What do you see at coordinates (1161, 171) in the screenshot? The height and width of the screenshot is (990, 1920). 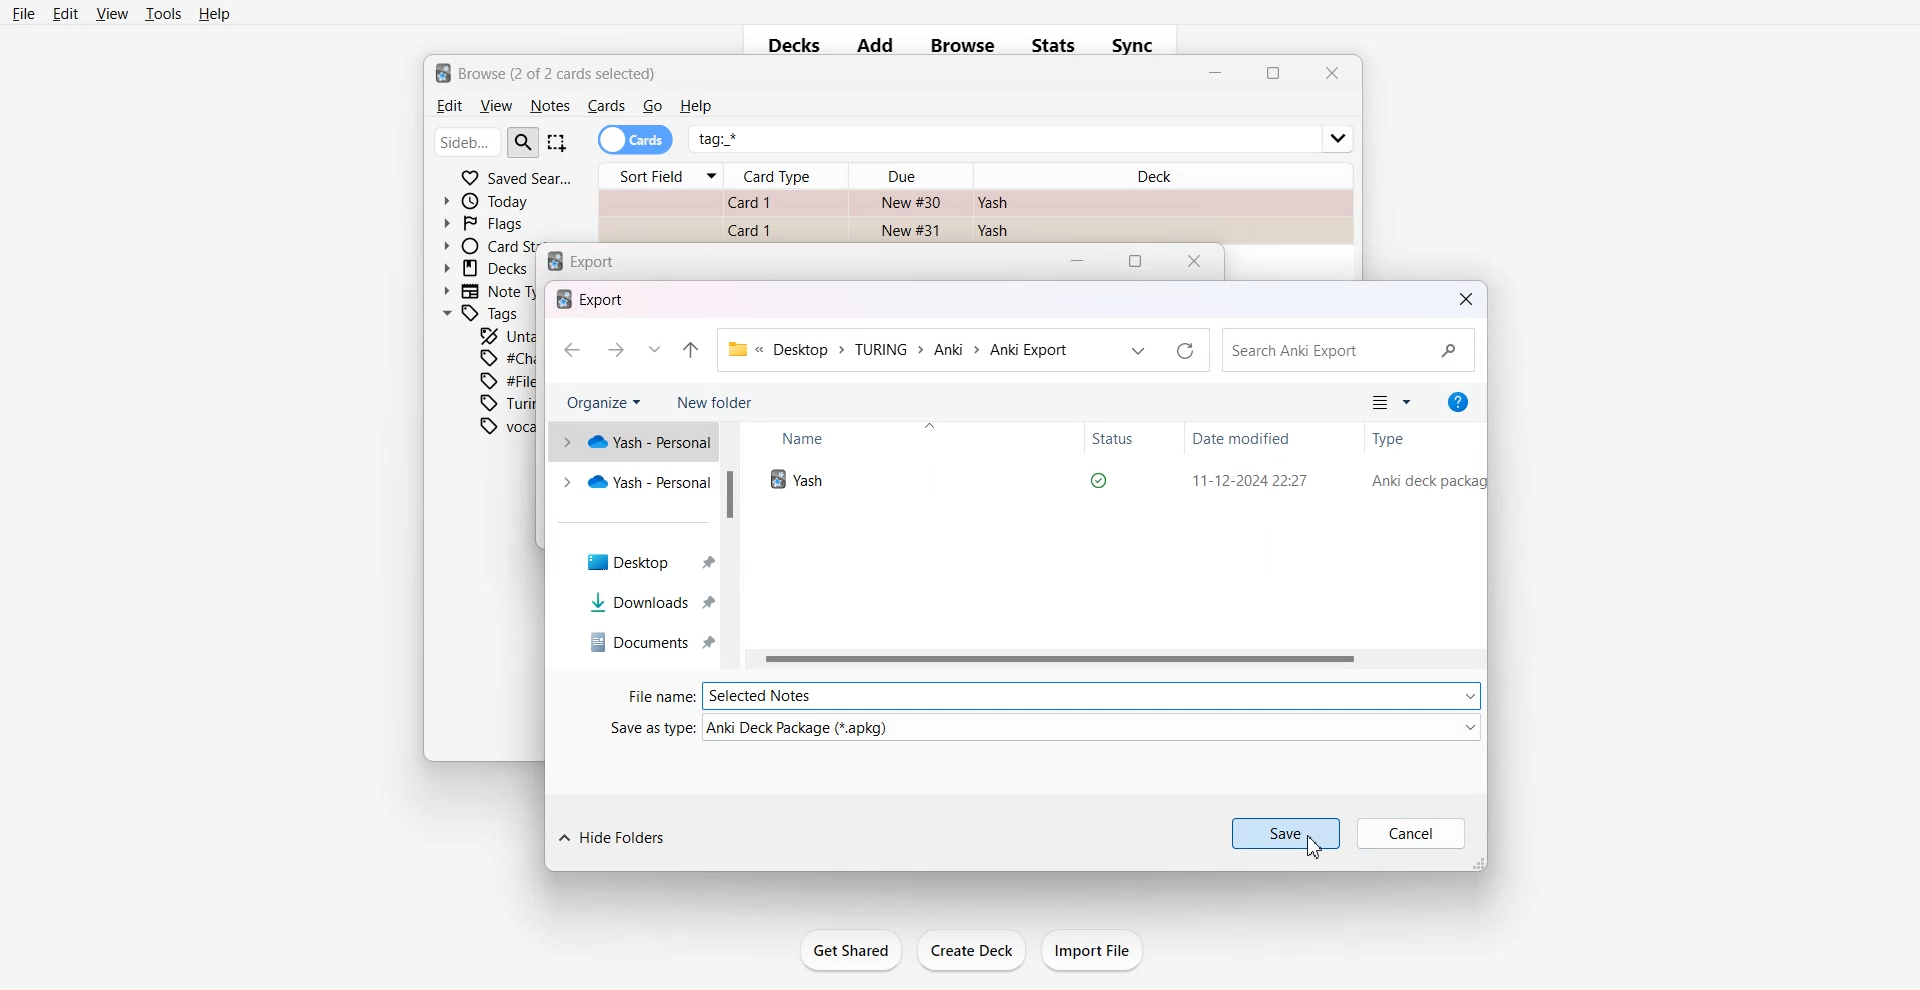 I see `Deck` at bounding box center [1161, 171].